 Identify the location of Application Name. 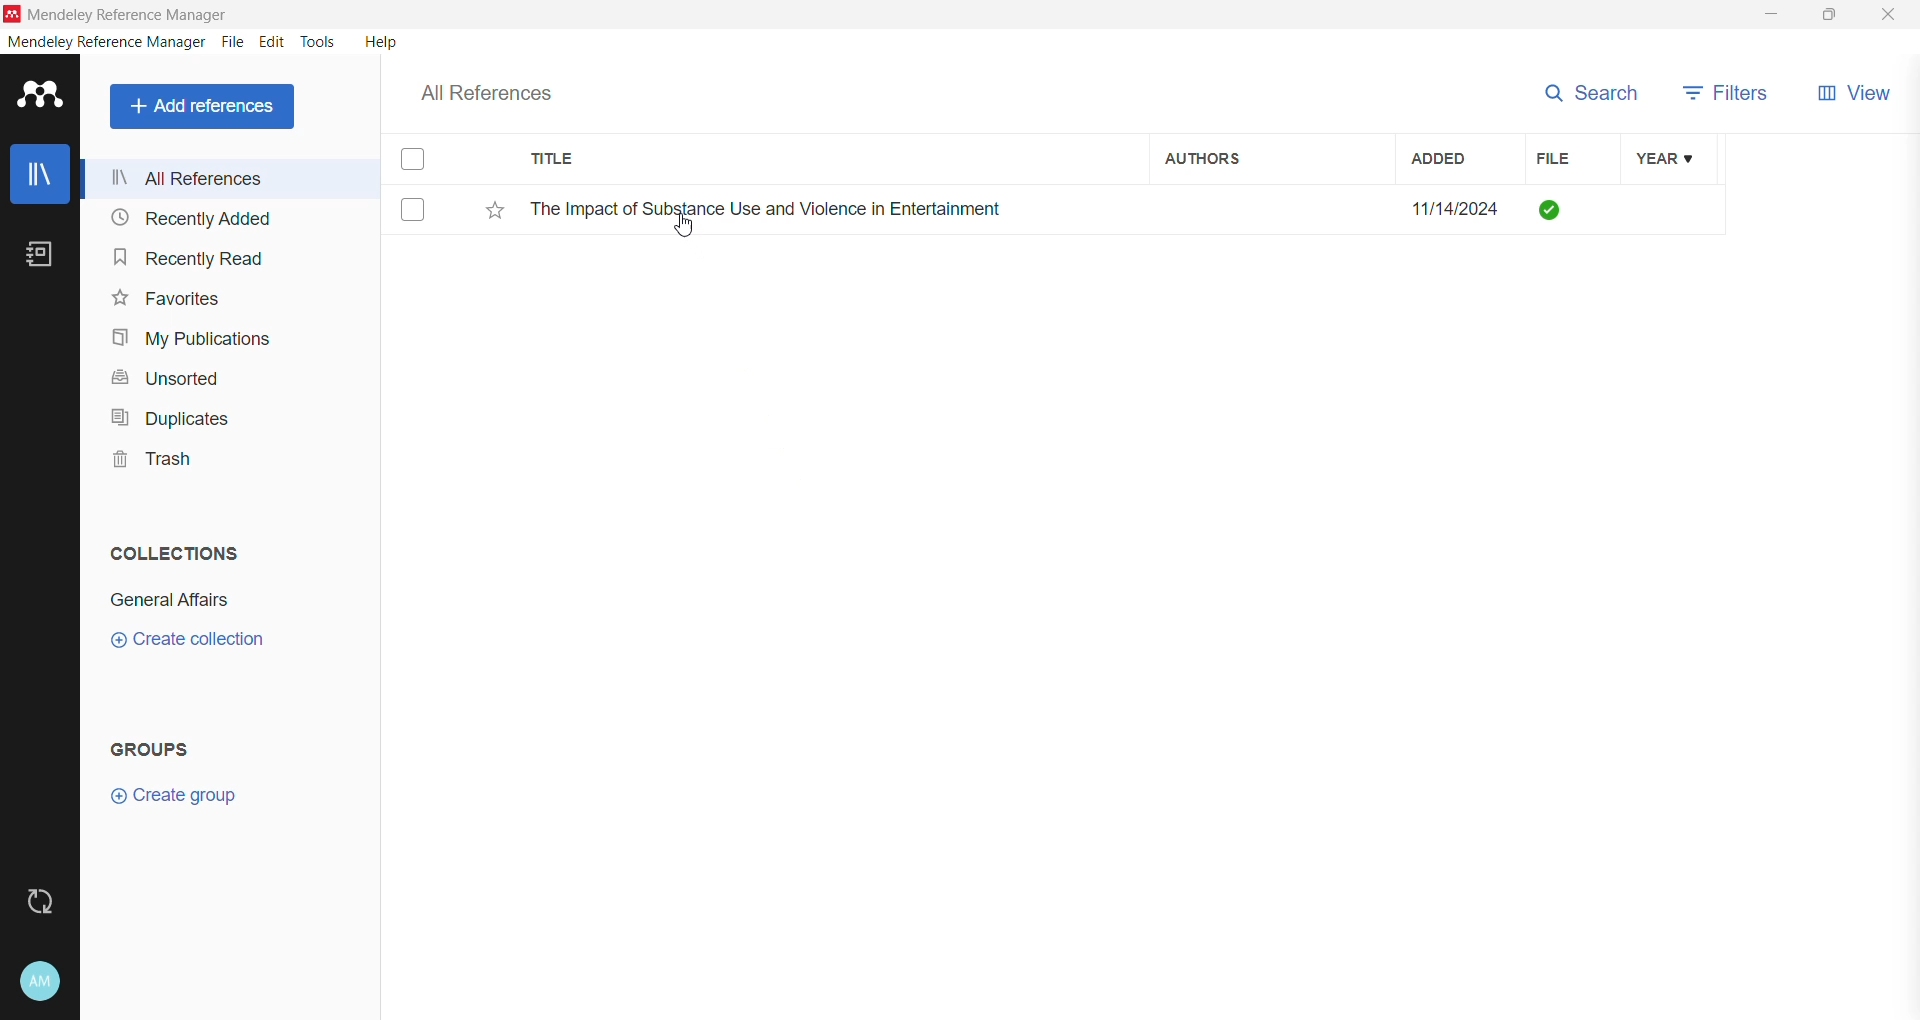
(119, 14).